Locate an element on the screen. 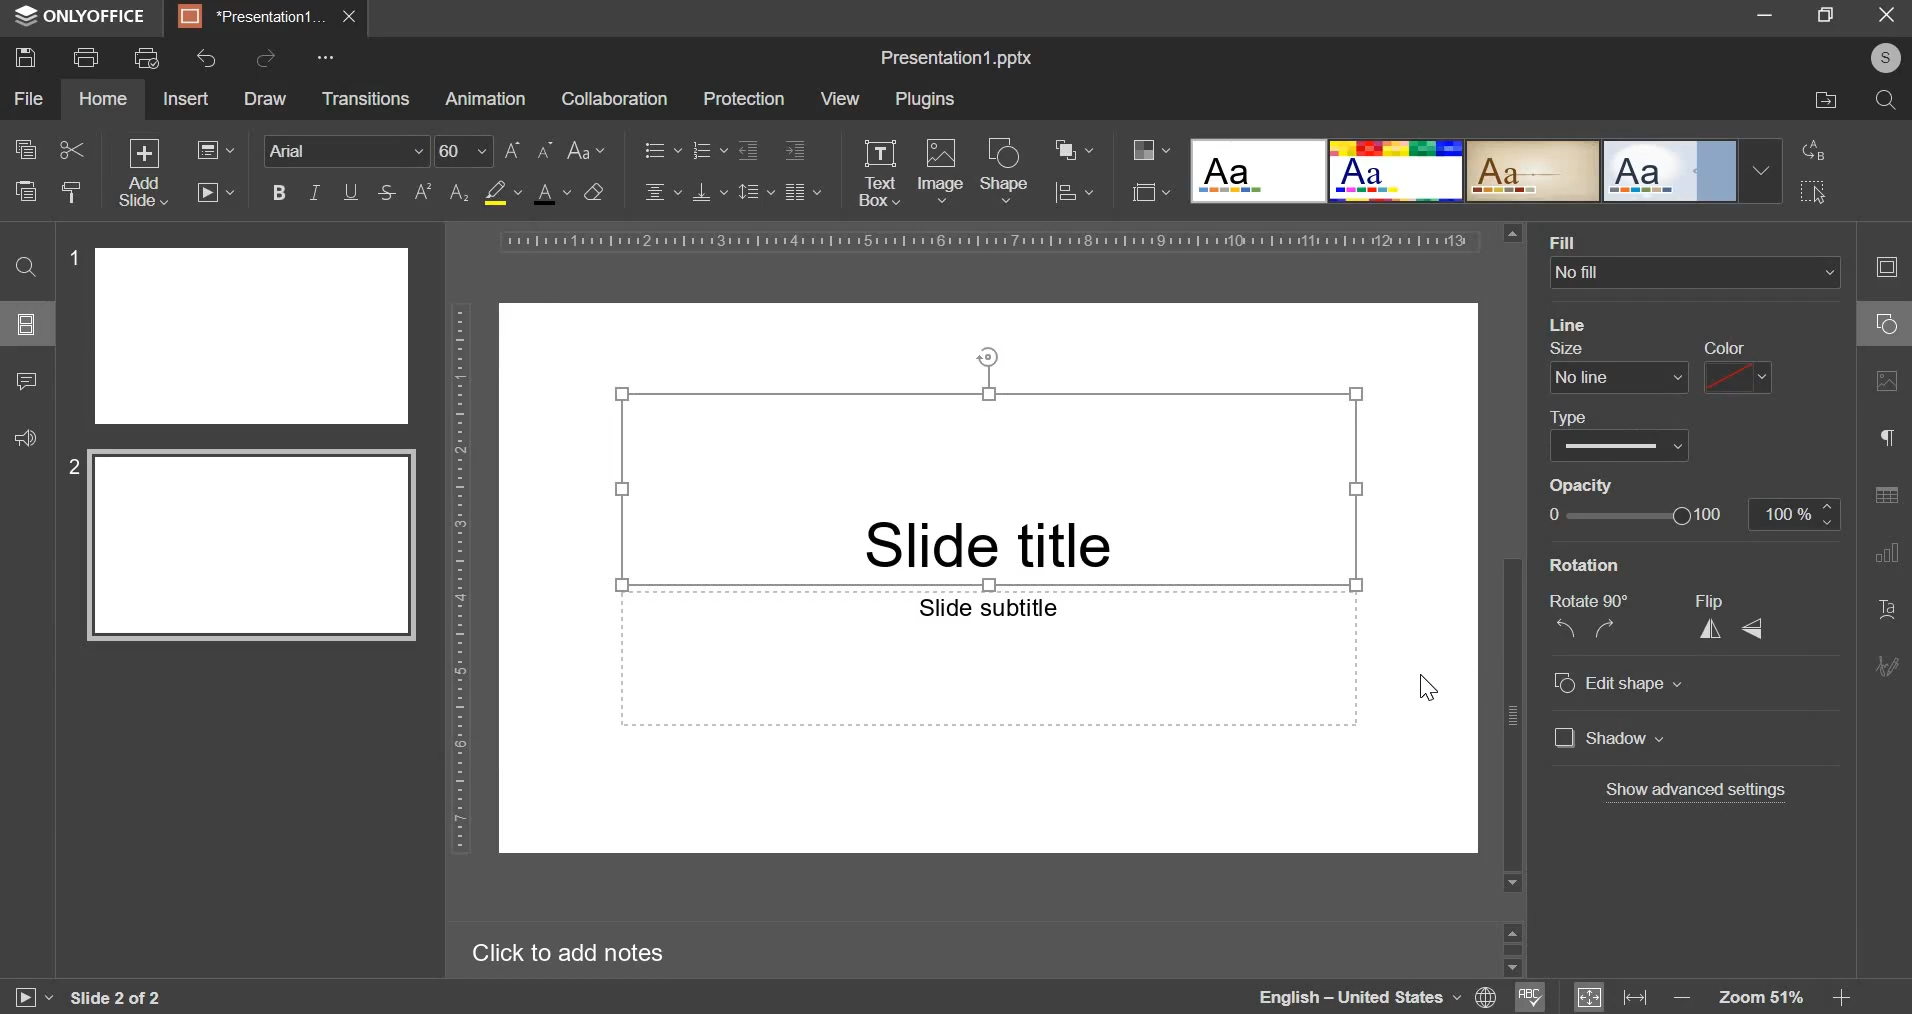 This screenshot has height=1014, width=1912. slide 1 is located at coordinates (240, 335).